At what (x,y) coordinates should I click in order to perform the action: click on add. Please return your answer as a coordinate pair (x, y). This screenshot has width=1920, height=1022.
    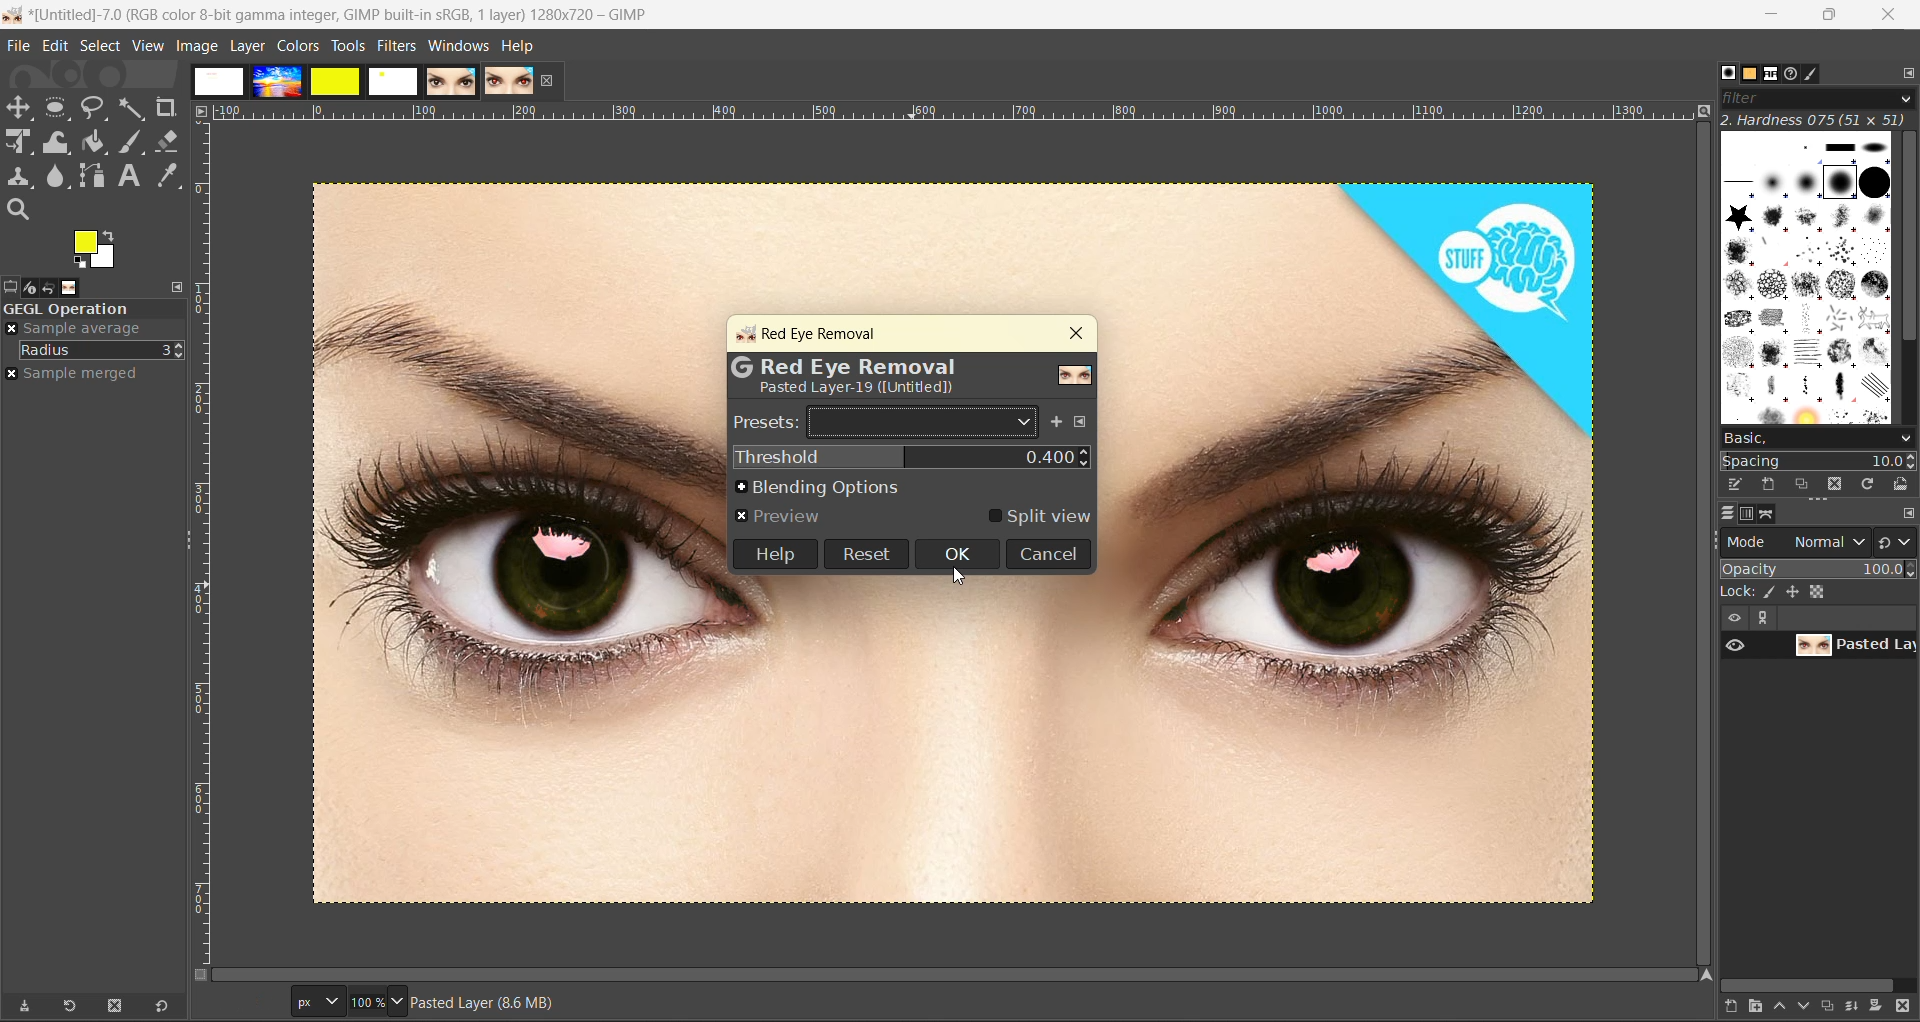
    Looking at the image, I should click on (1055, 424).